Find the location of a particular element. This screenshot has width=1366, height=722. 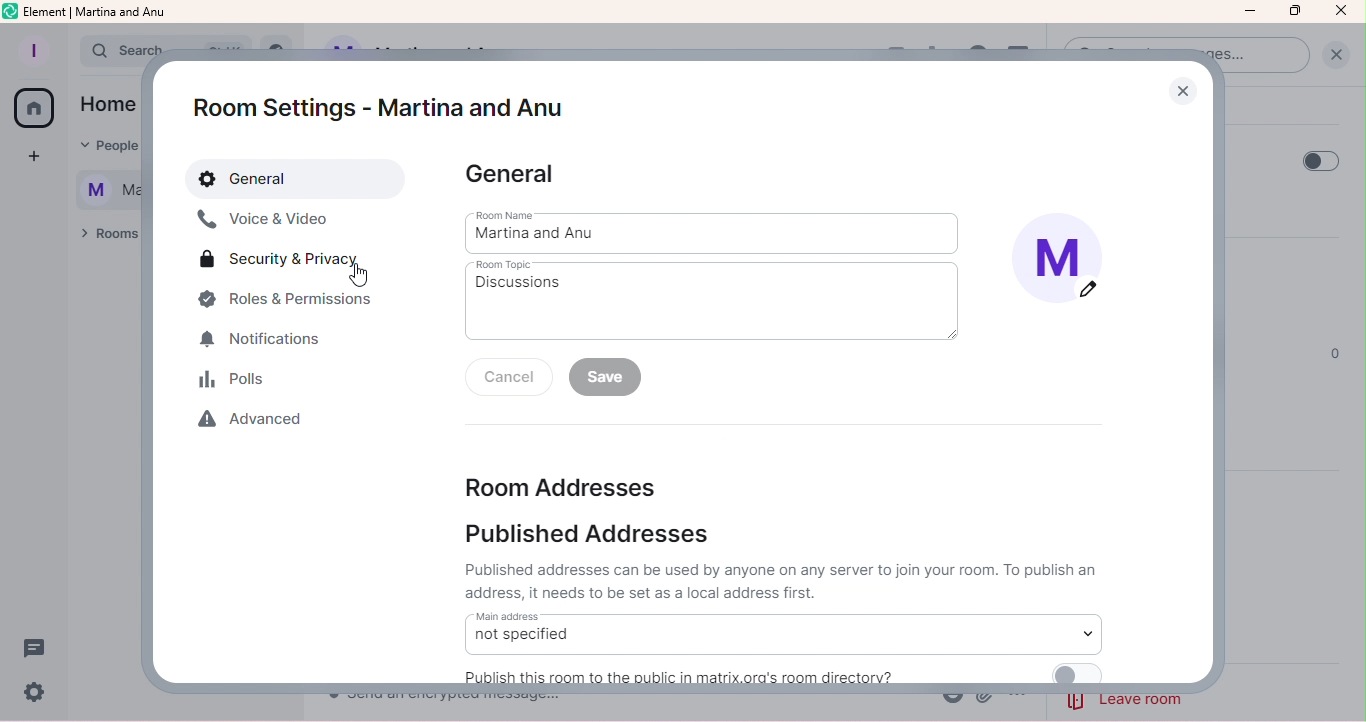

Cancel is located at coordinates (498, 378).